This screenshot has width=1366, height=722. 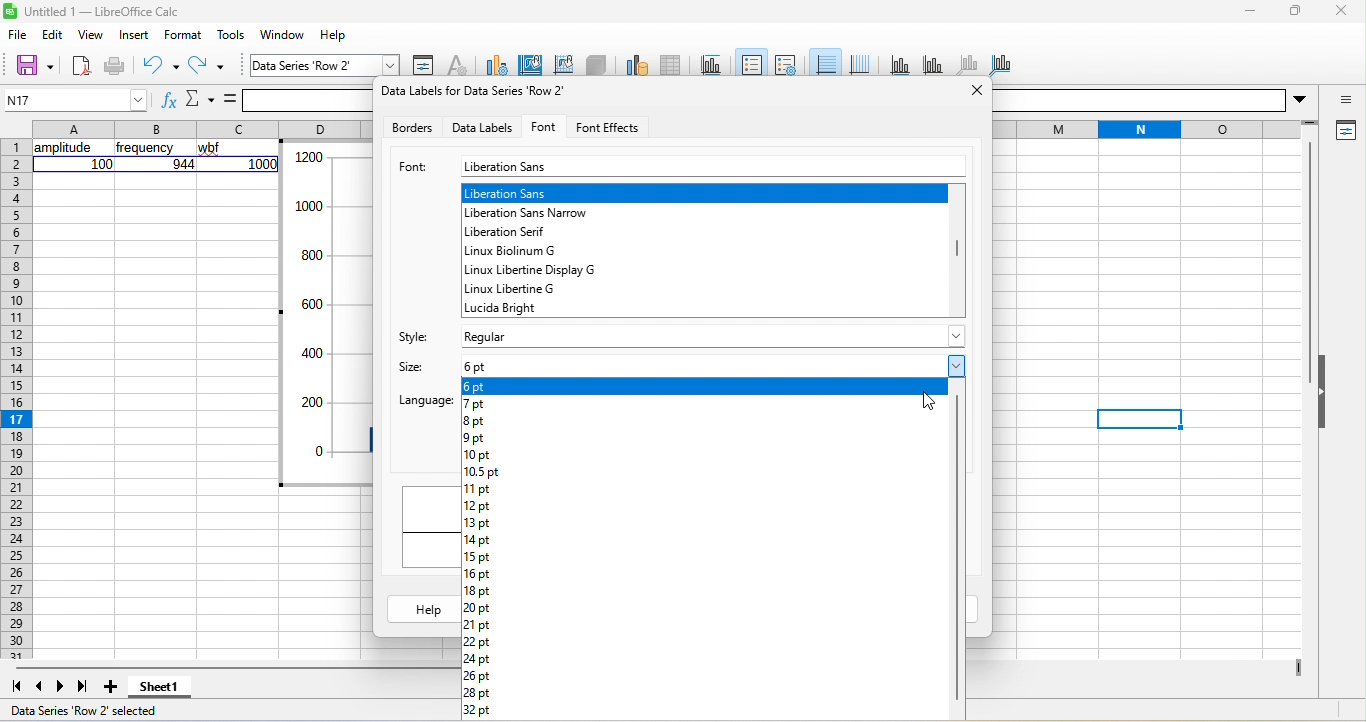 What do you see at coordinates (533, 270) in the screenshot?
I see `linux libertine display g` at bounding box center [533, 270].